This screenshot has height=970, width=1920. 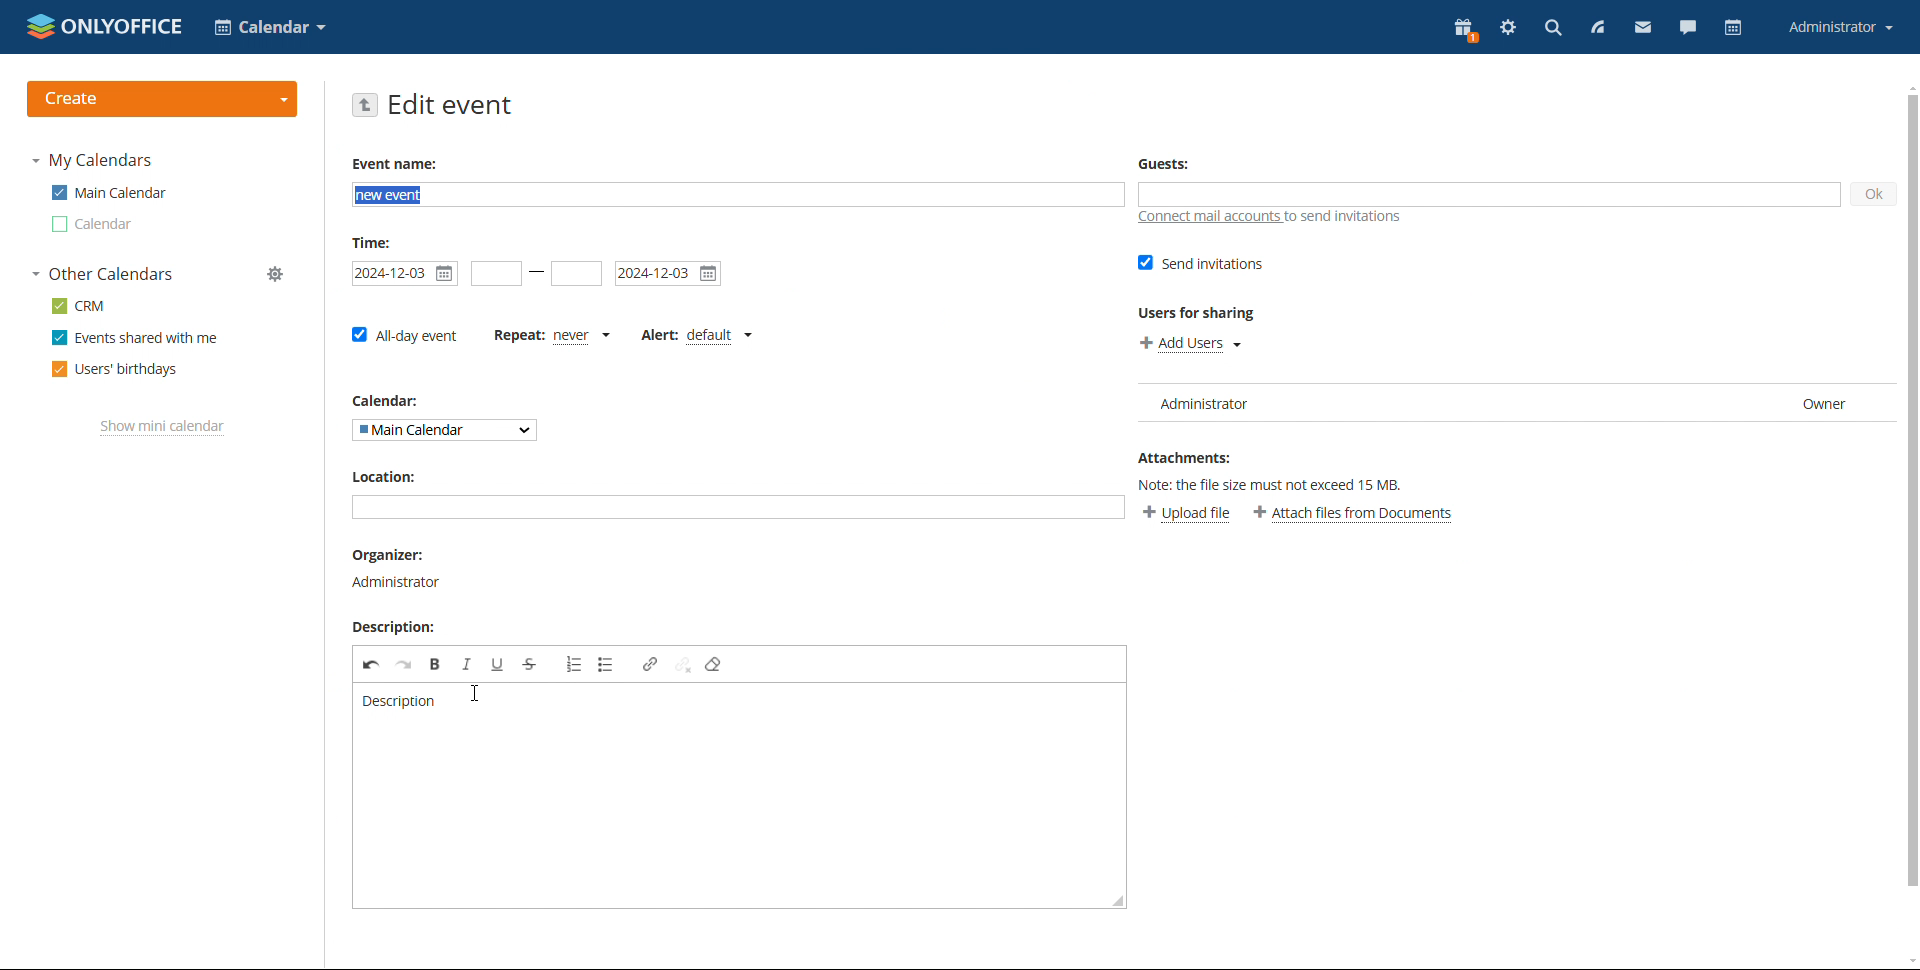 I want to click on mail, so click(x=1642, y=28).